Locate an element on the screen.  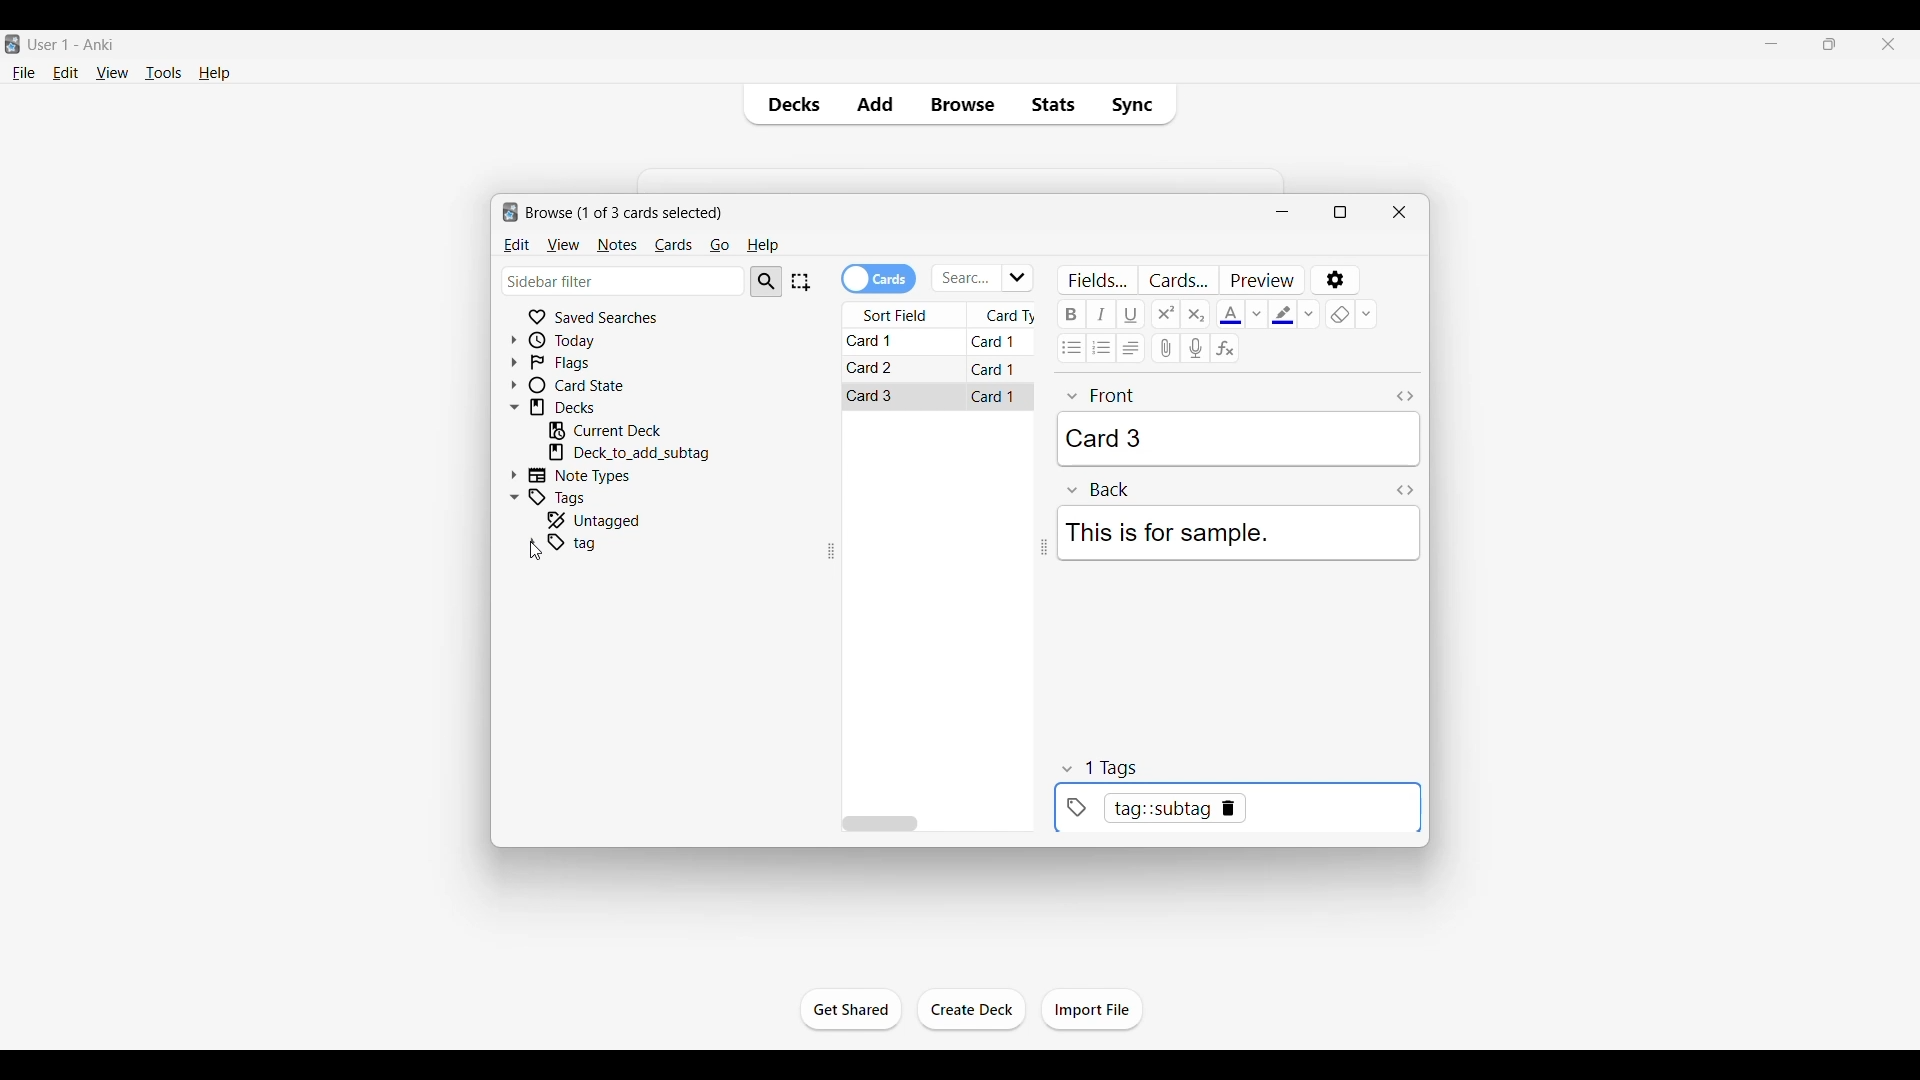
front is located at coordinates (1102, 396).